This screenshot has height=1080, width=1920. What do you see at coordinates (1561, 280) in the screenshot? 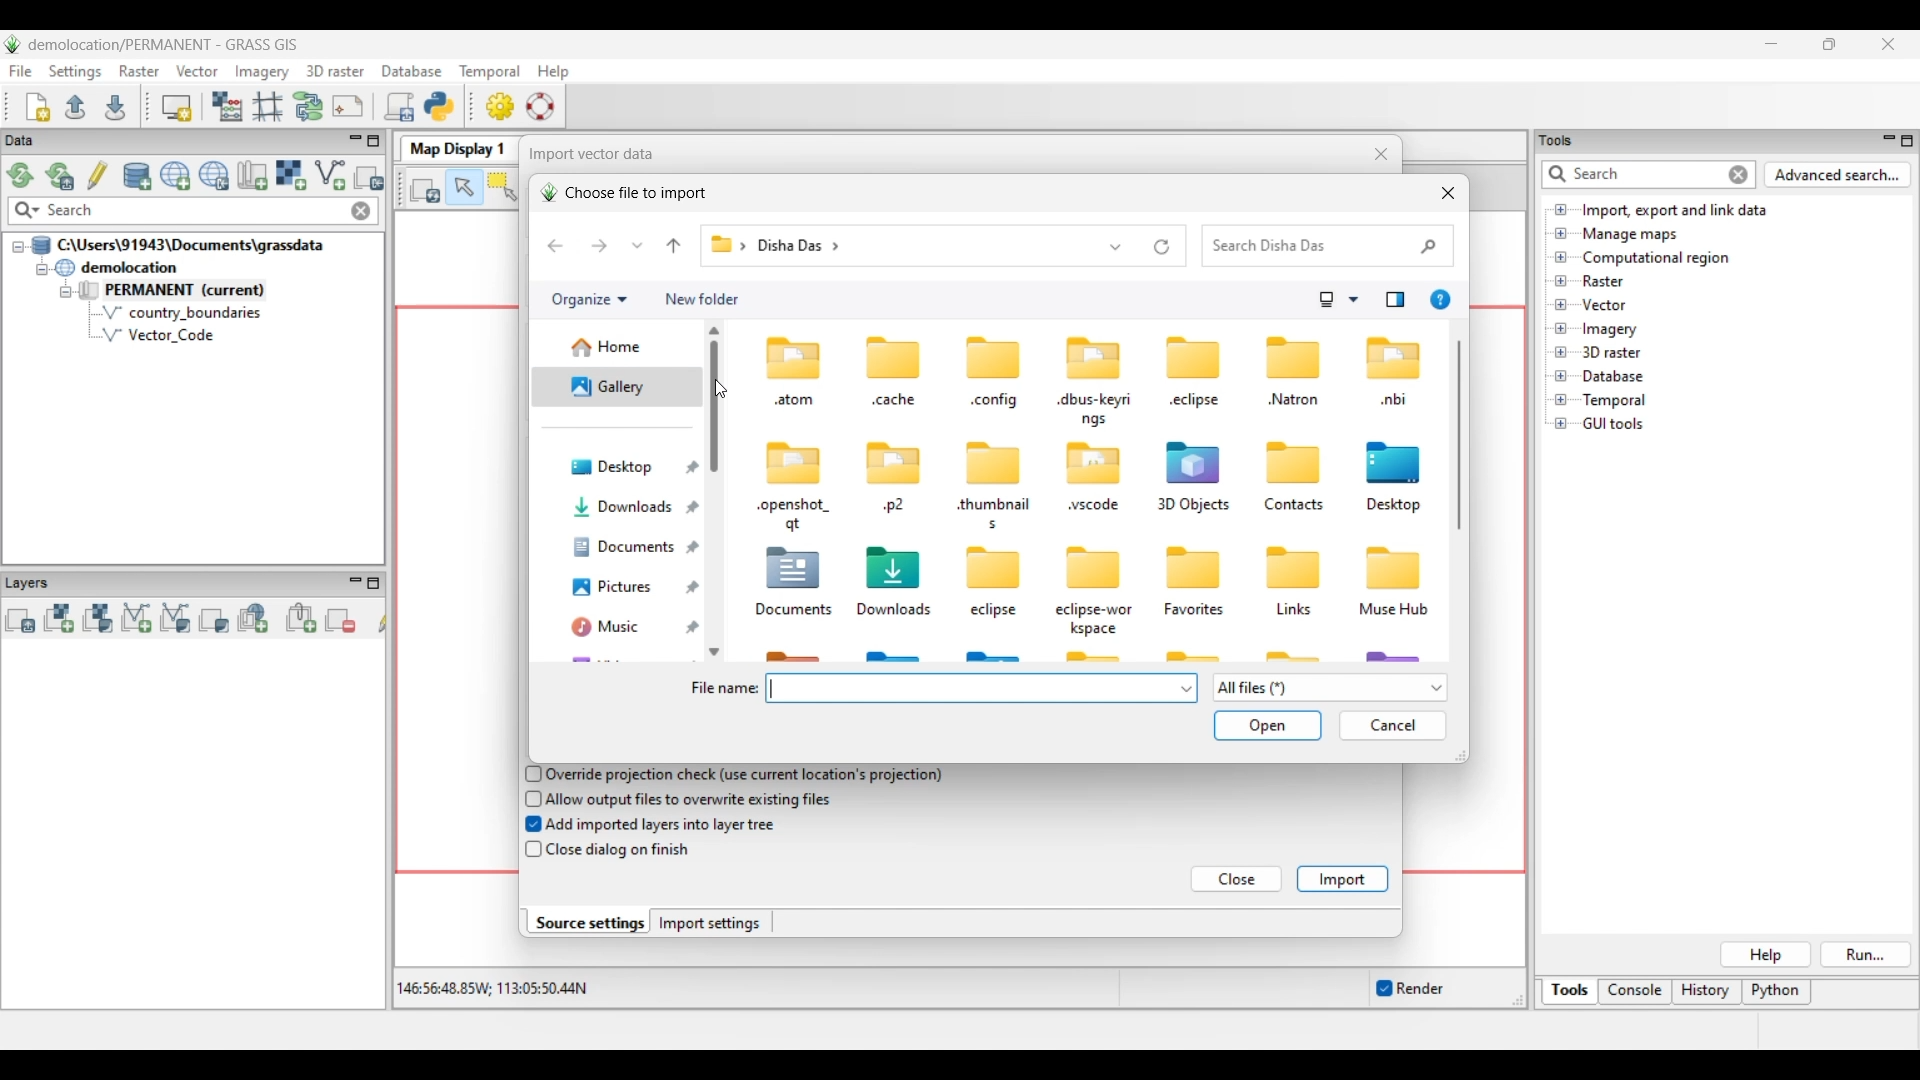
I see `Click to open files under Raster` at bounding box center [1561, 280].